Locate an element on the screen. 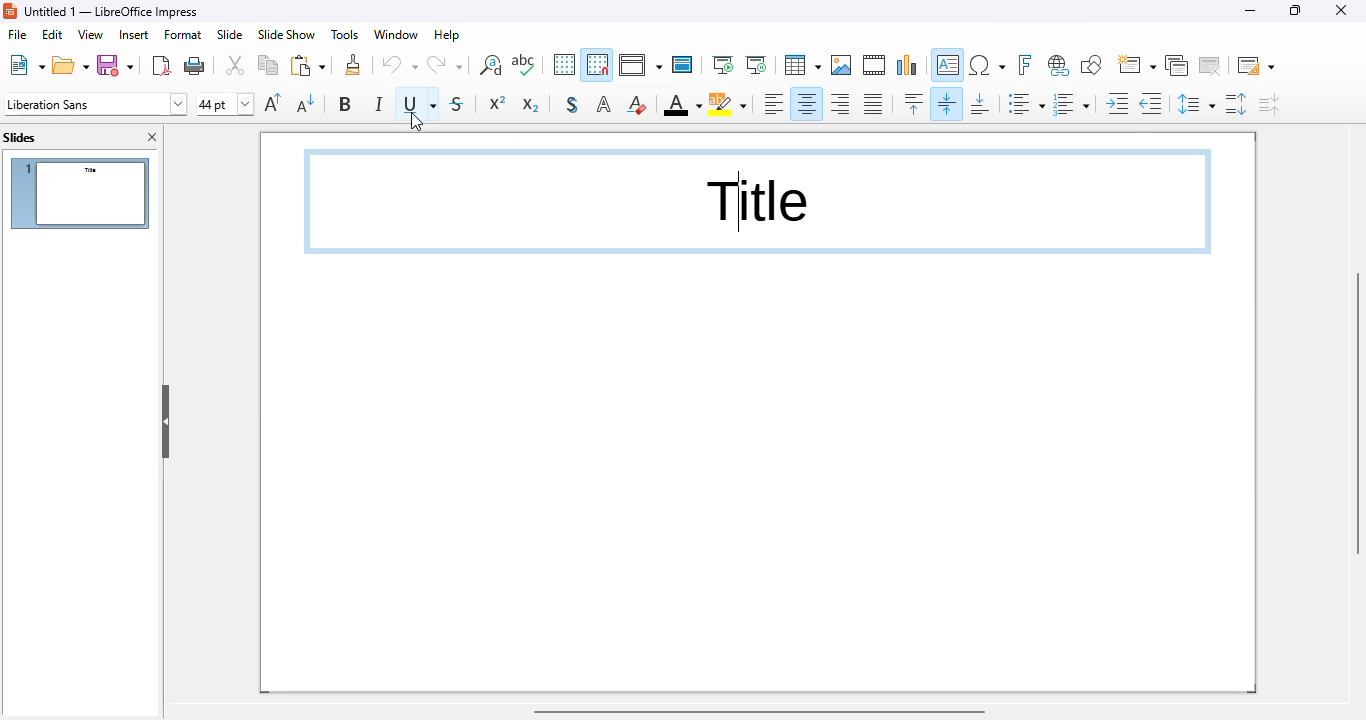 The height and width of the screenshot is (720, 1366). copy is located at coordinates (268, 65).